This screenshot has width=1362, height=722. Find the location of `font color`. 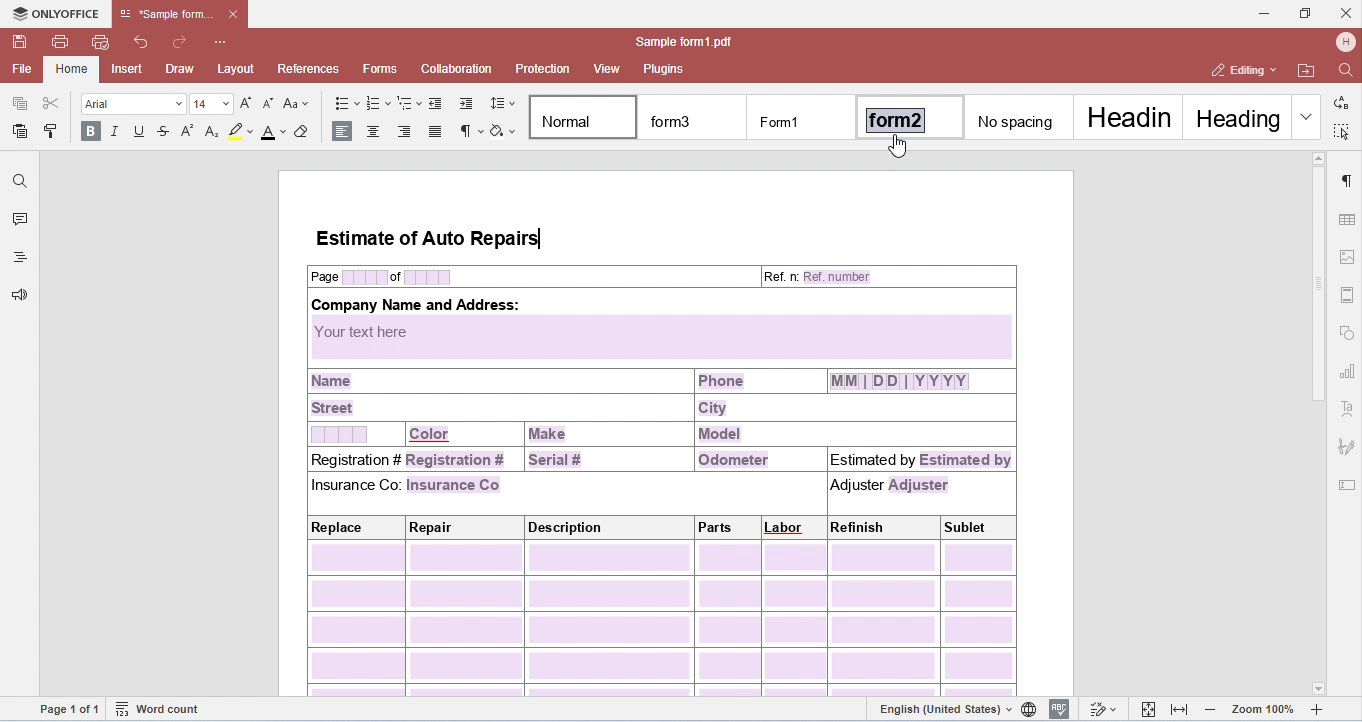

font color is located at coordinates (274, 133).